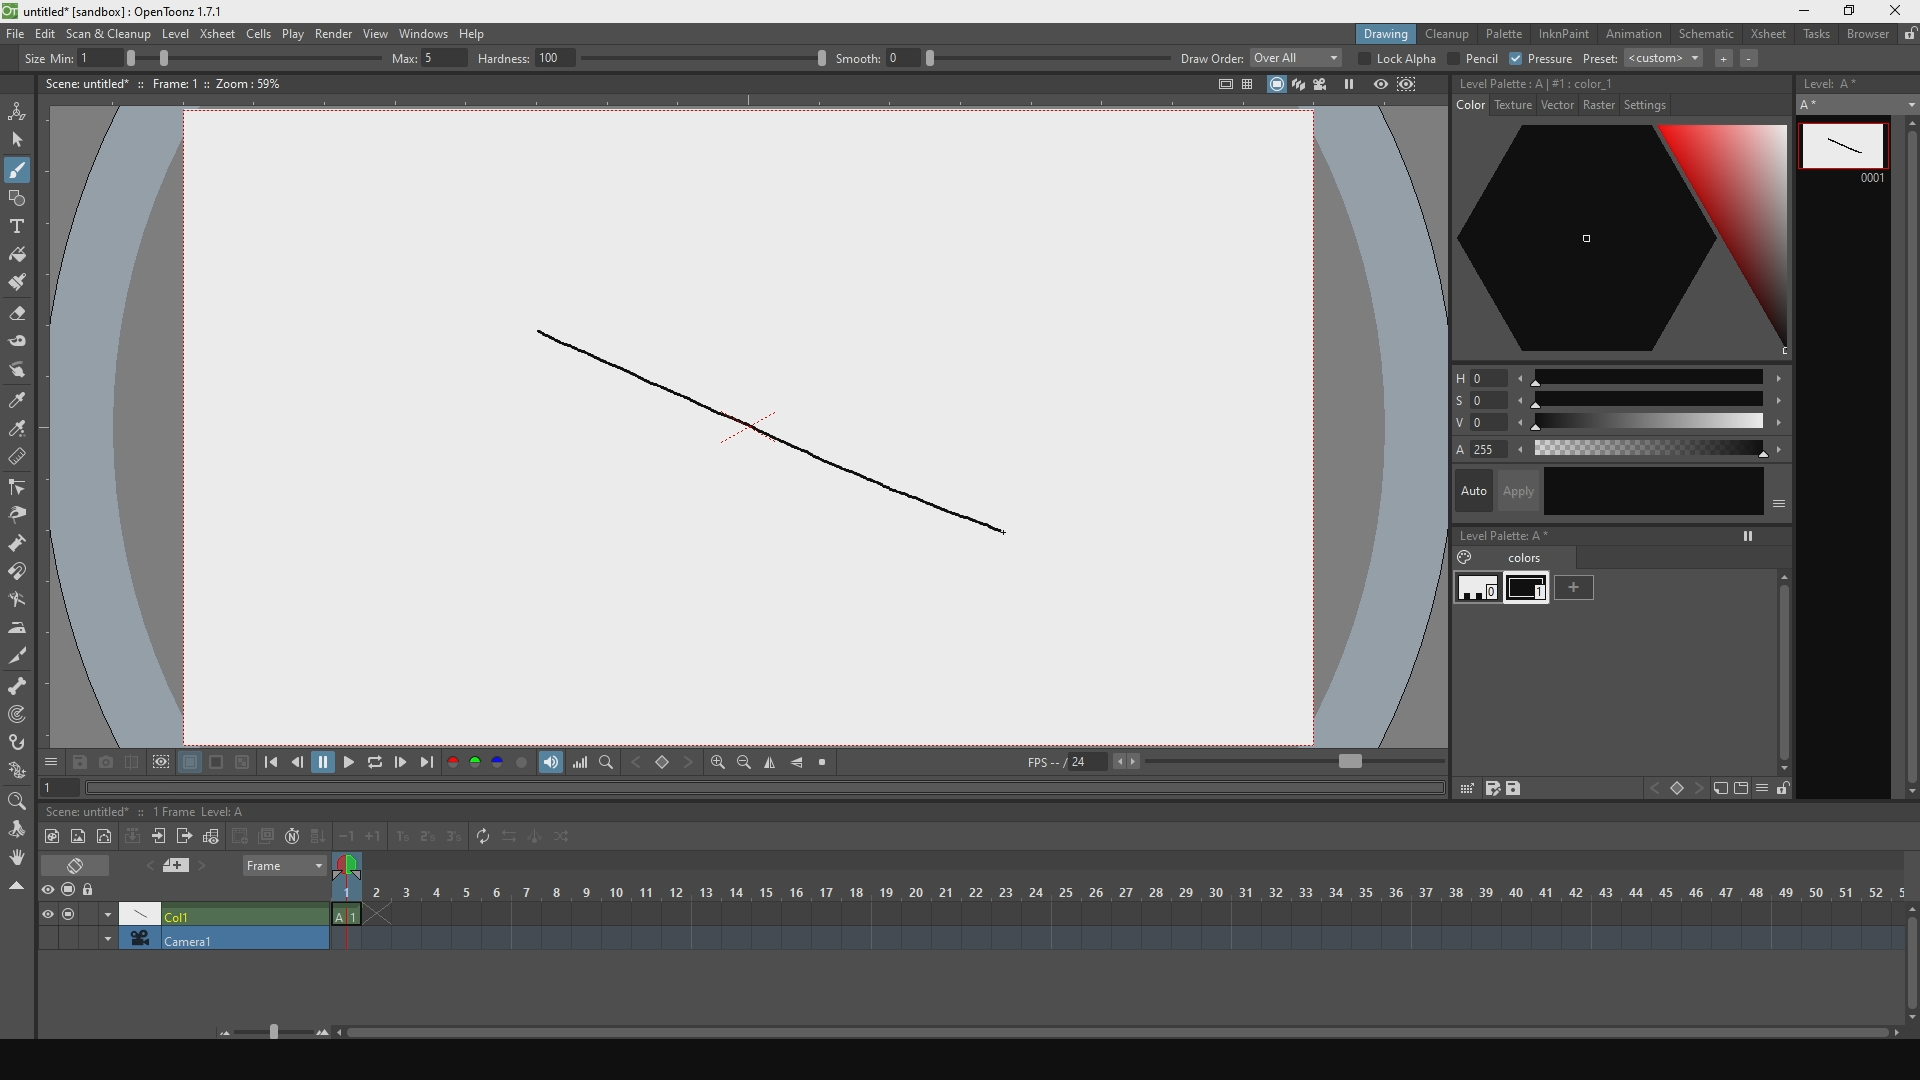  What do you see at coordinates (1718, 789) in the screenshot?
I see `icon` at bounding box center [1718, 789].